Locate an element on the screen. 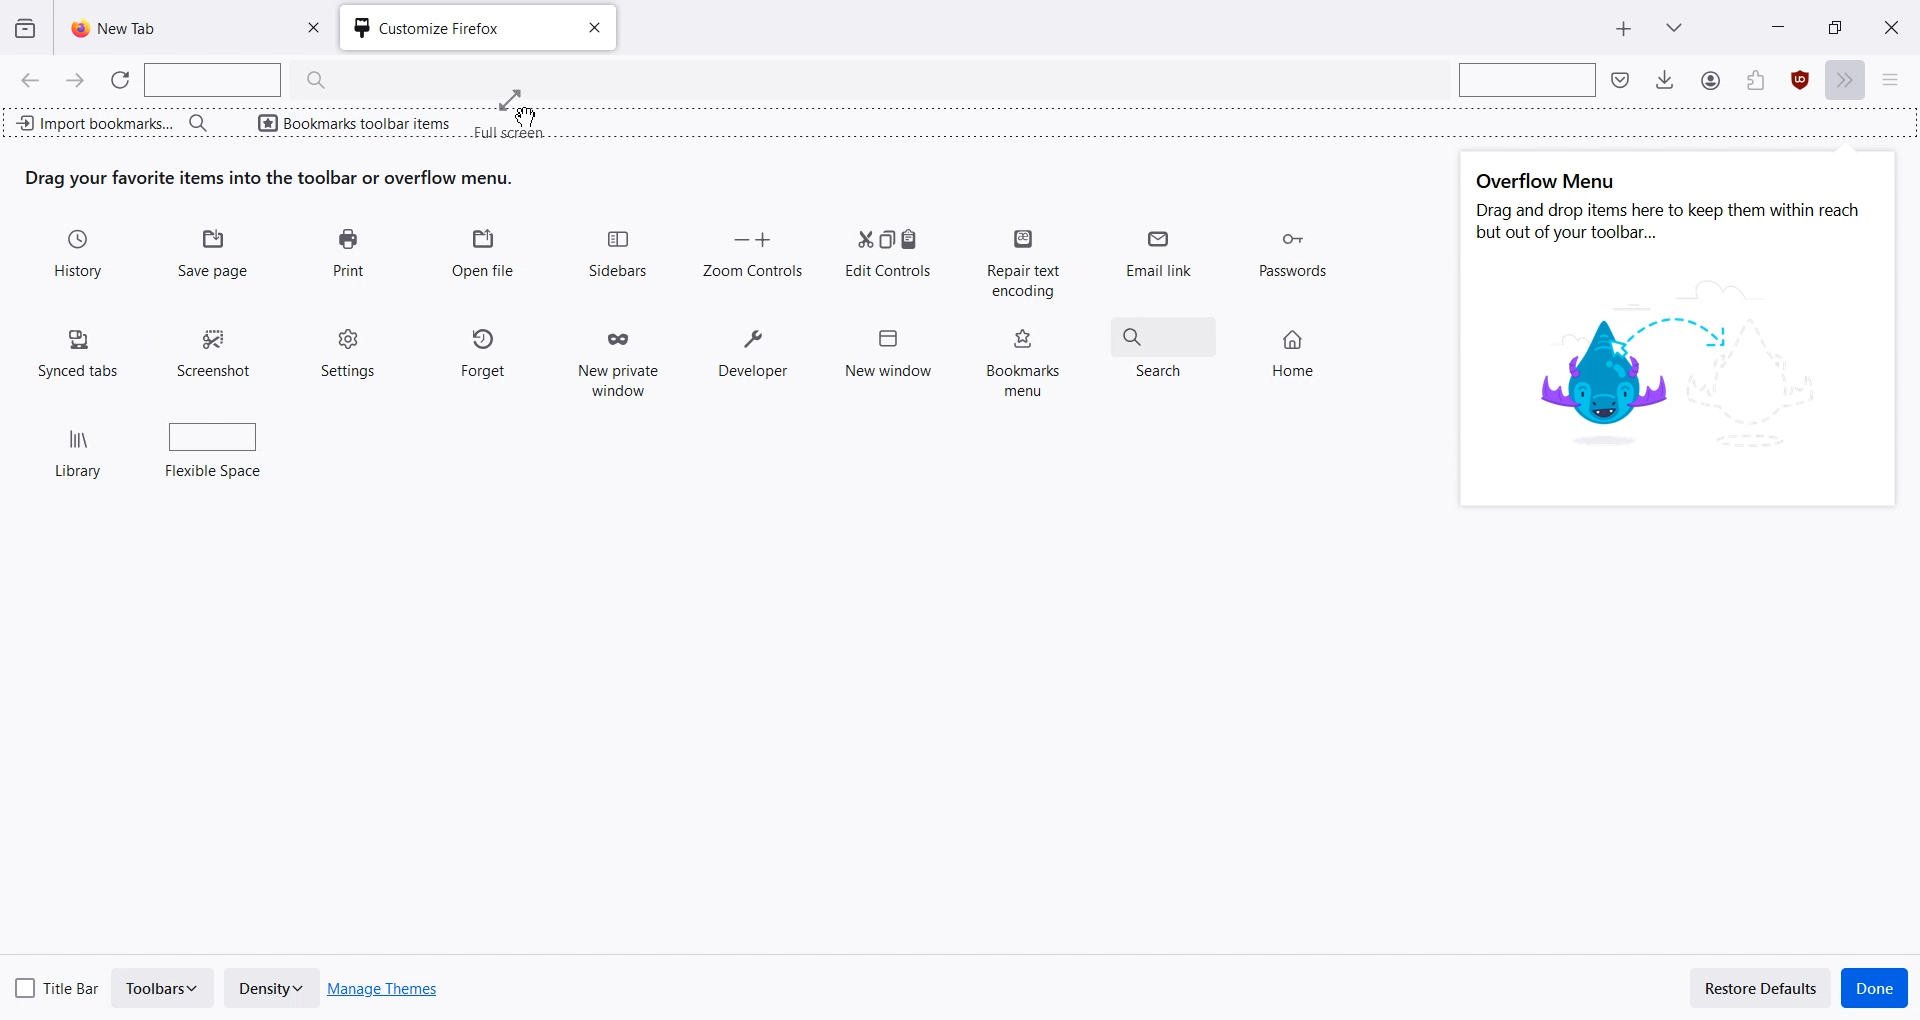 The image size is (1920, 1020). Open file is located at coordinates (483, 254).